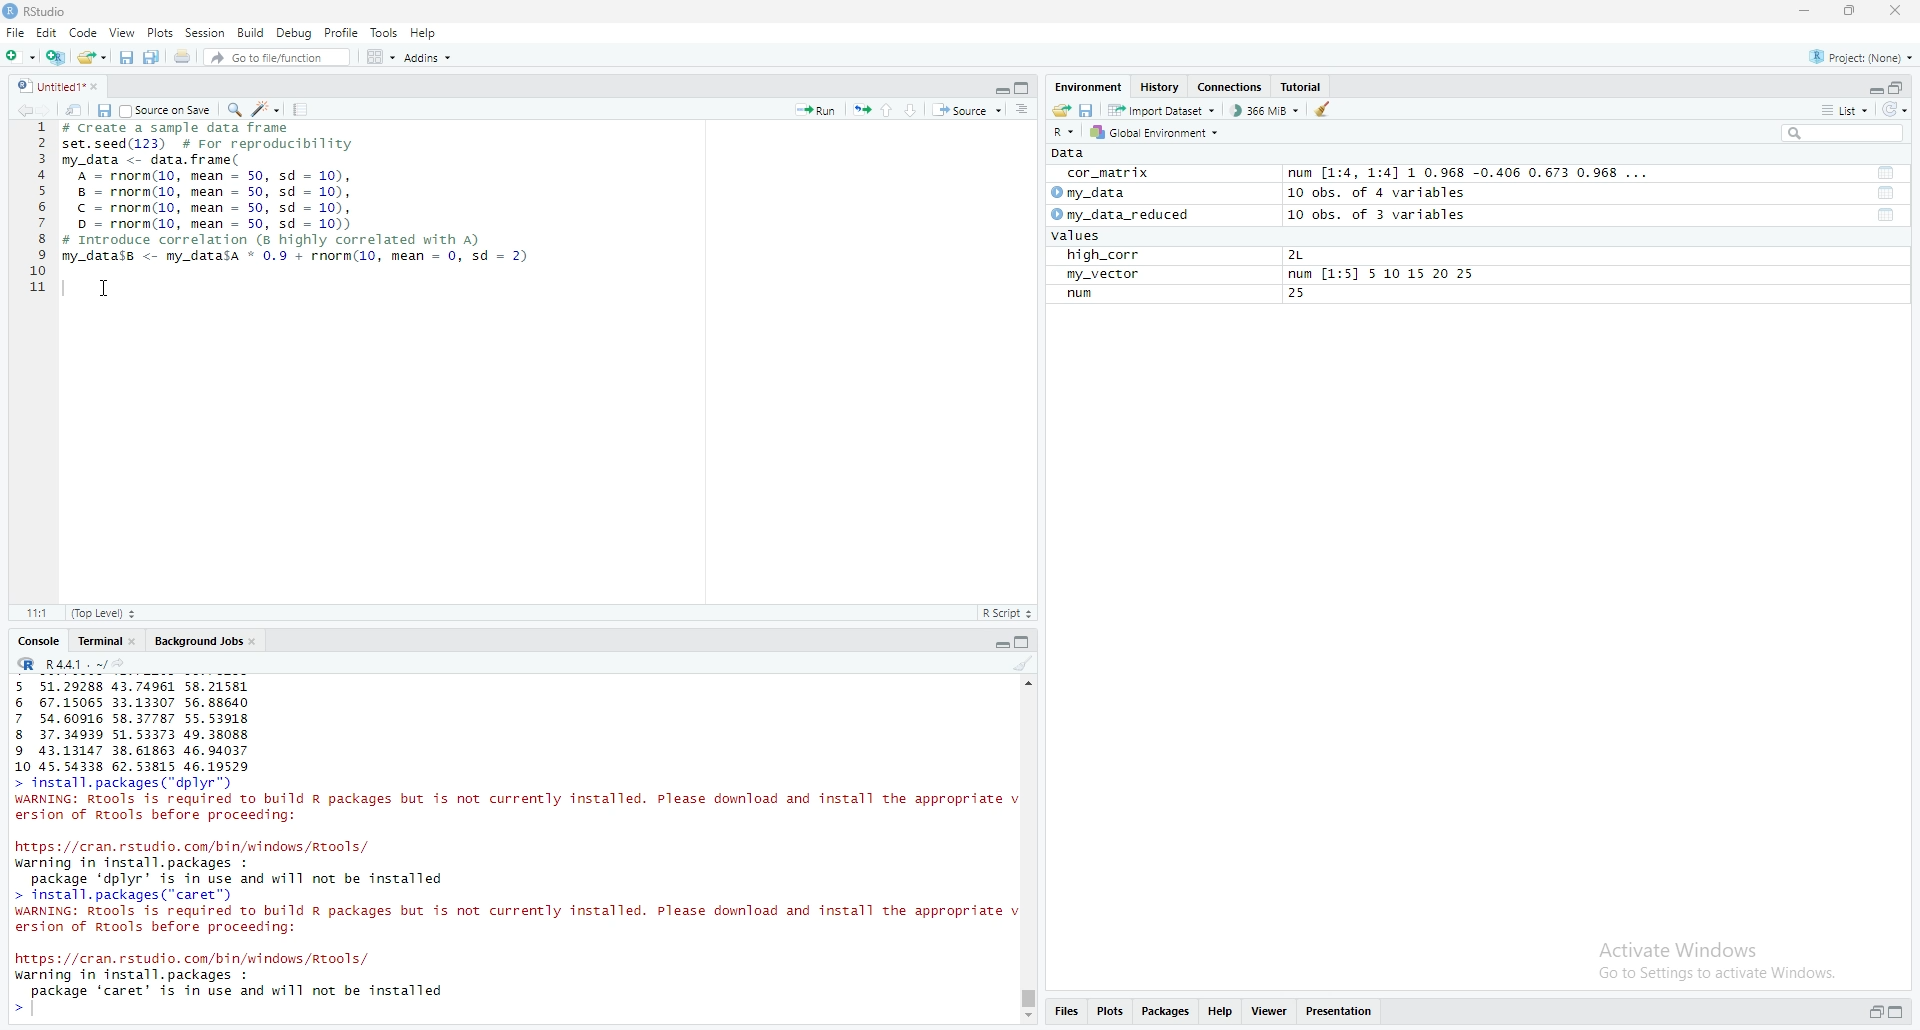 The width and height of the screenshot is (1920, 1030). Describe the element at coordinates (206, 33) in the screenshot. I see `Session ` at that location.